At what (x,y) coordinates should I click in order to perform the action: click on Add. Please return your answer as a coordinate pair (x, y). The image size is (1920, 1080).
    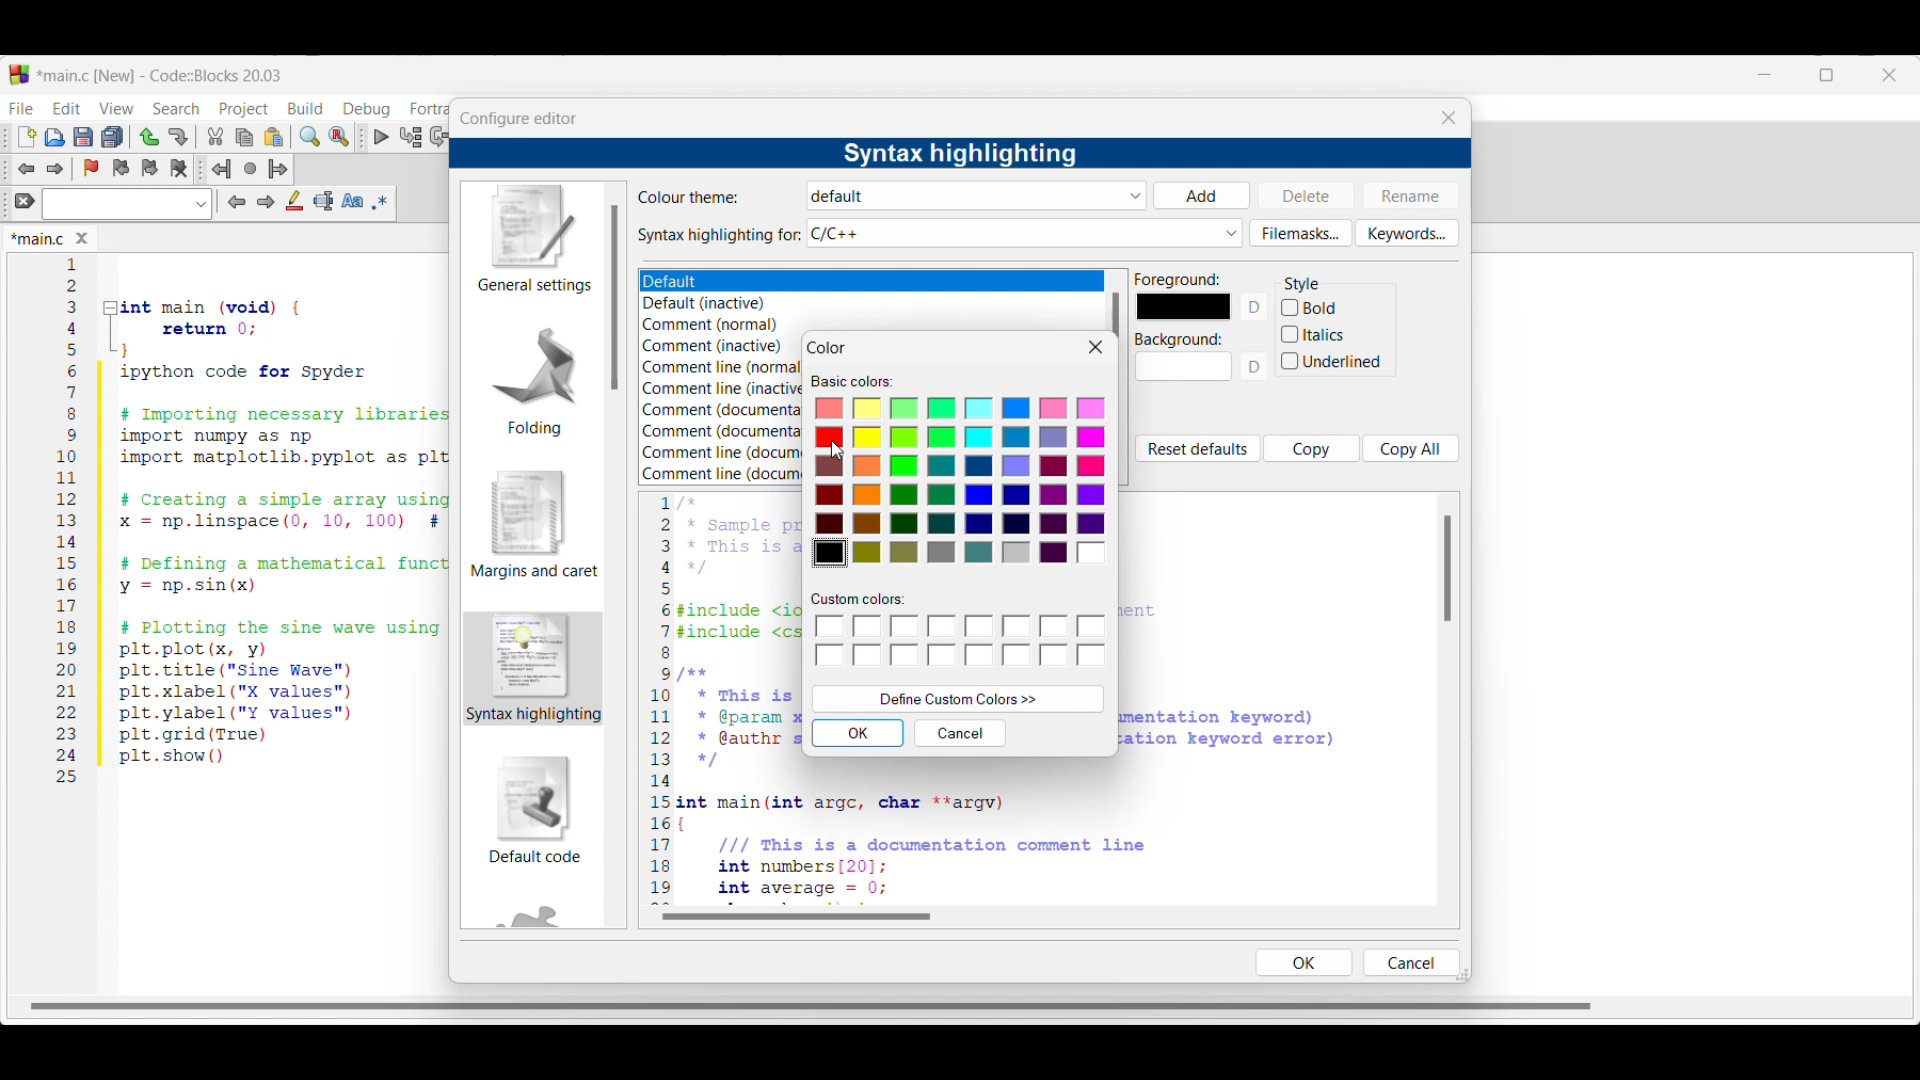
    Looking at the image, I should click on (1201, 196).